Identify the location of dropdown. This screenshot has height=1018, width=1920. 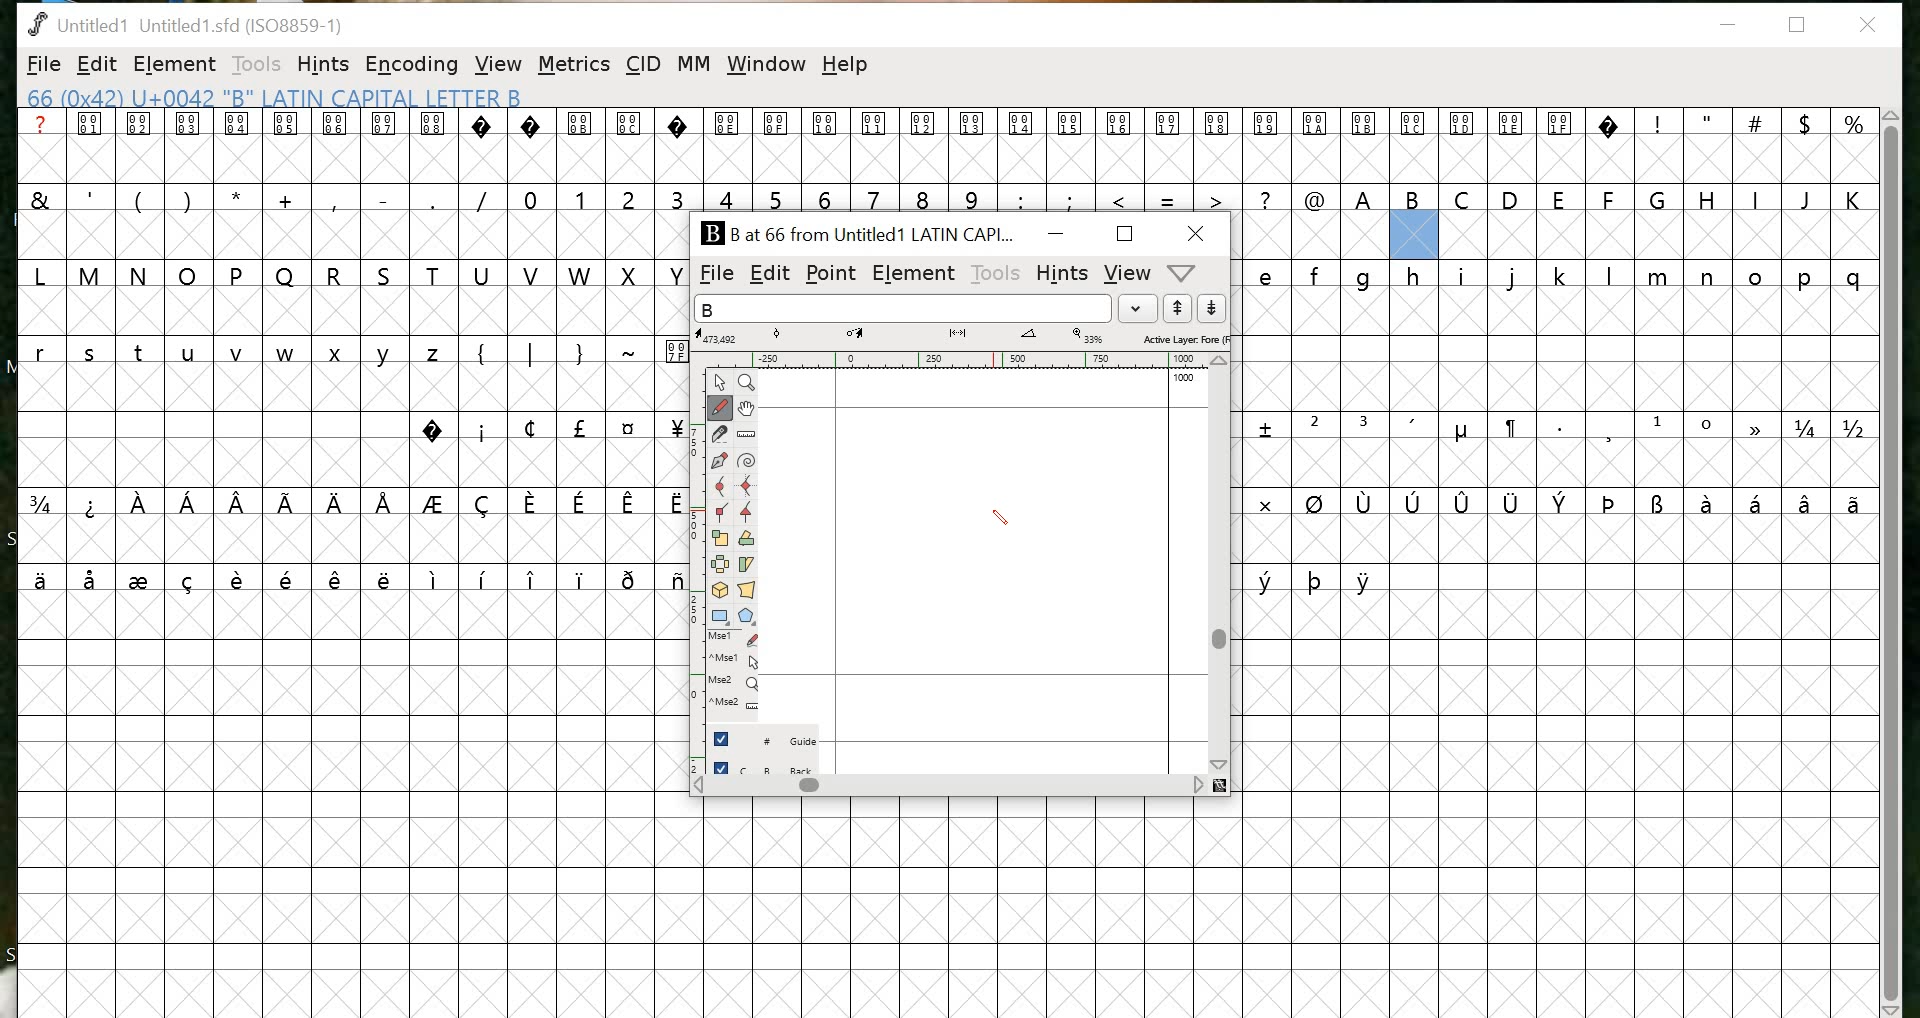
(1138, 309).